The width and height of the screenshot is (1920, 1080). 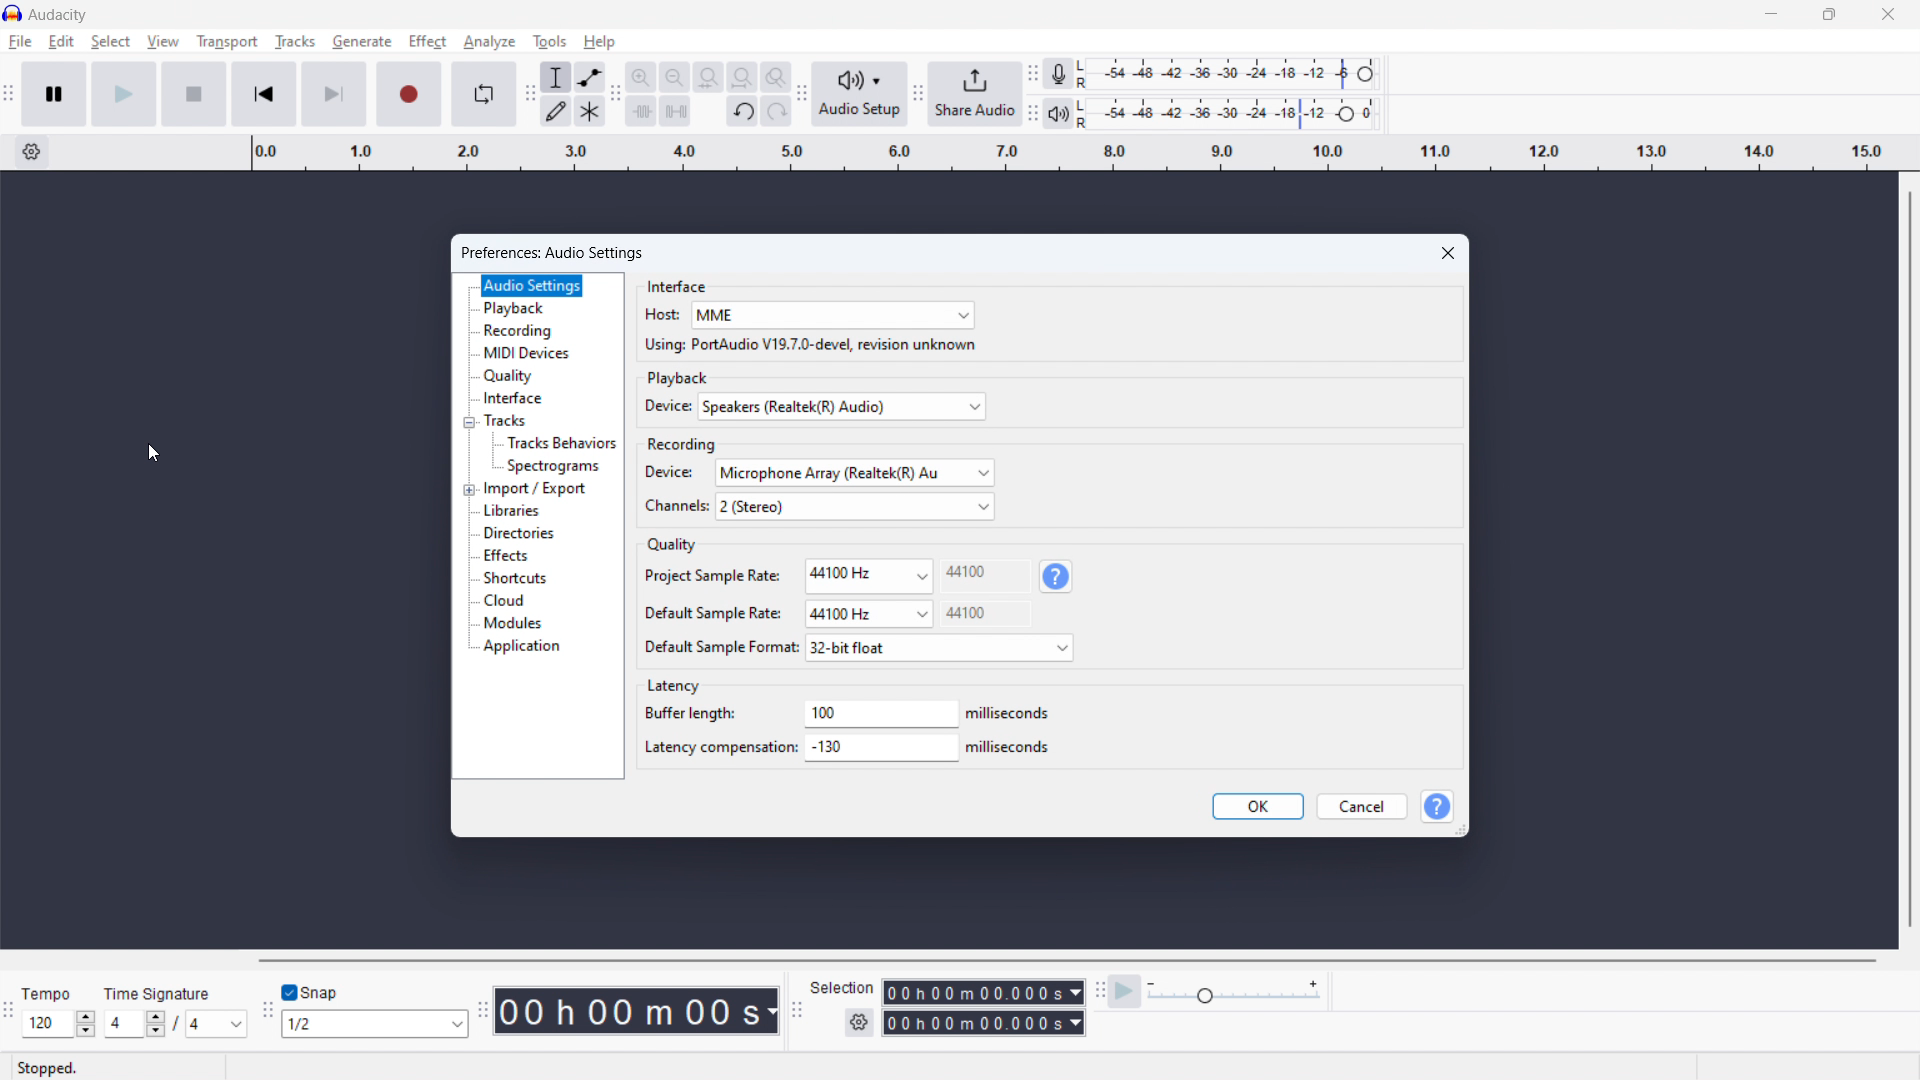 I want to click on playback level, so click(x=1233, y=112).